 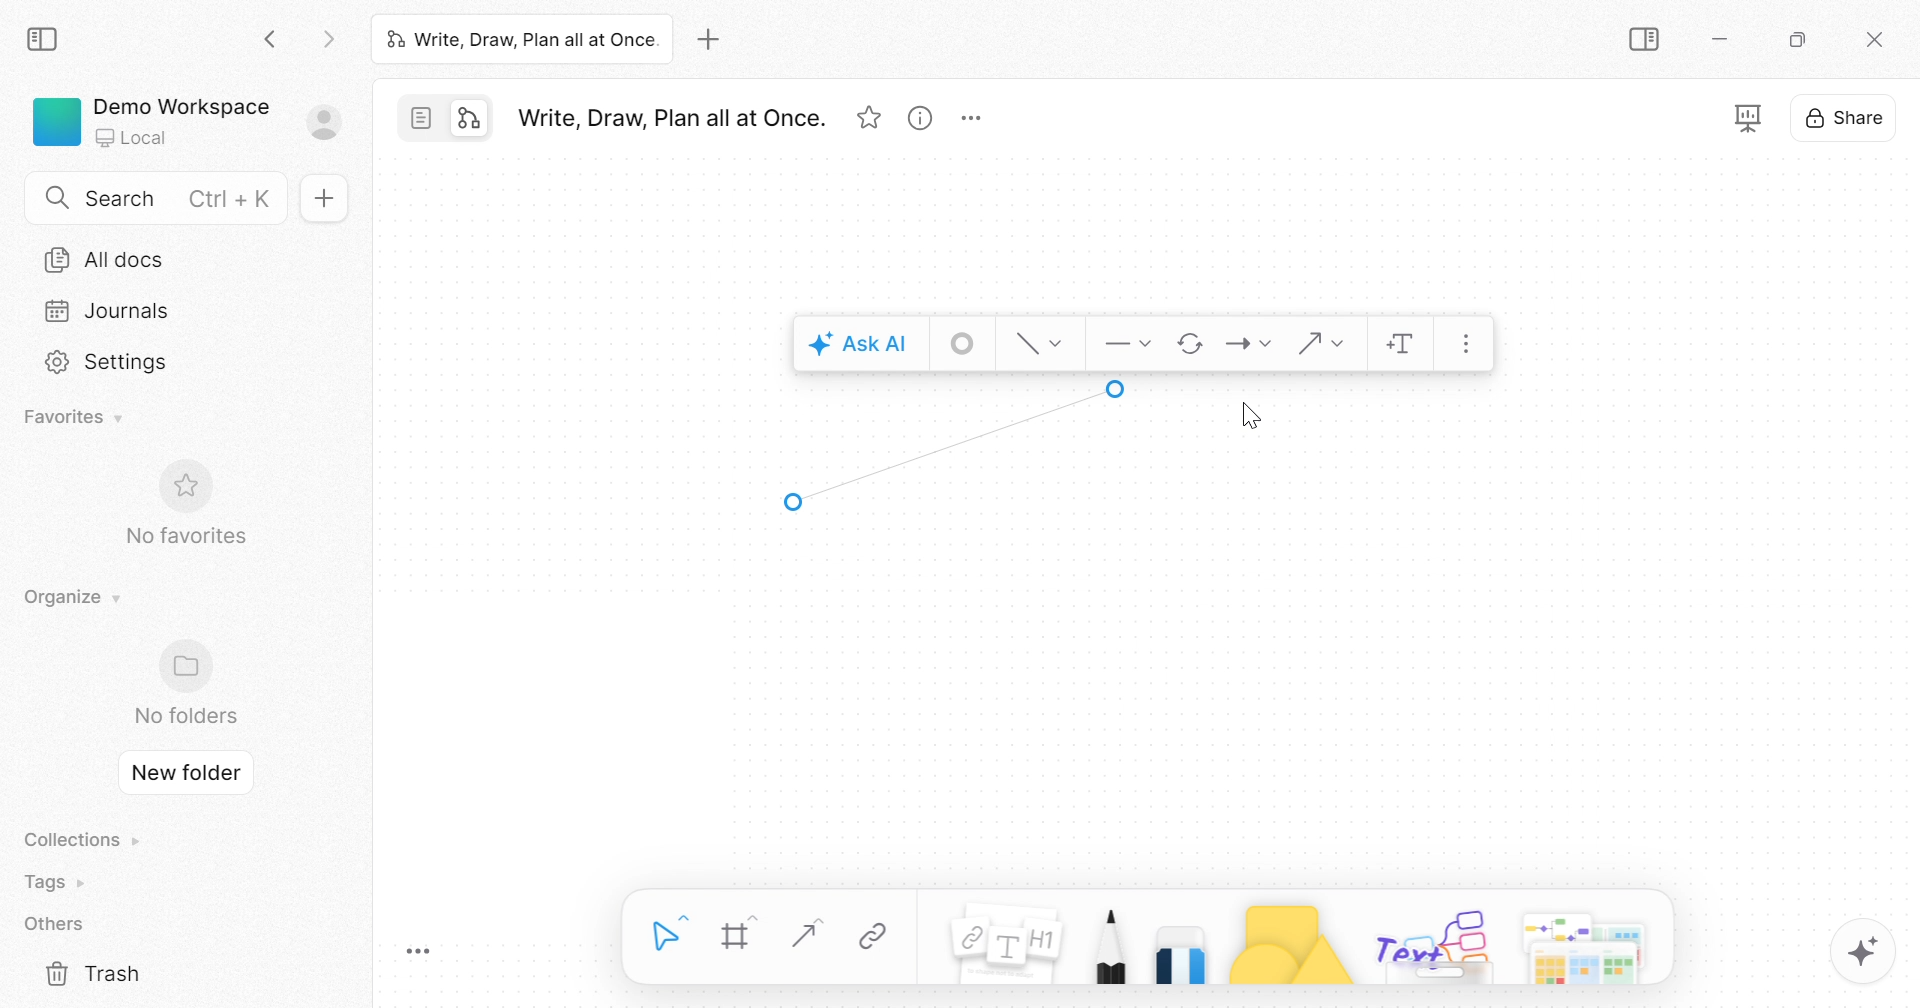 What do you see at coordinates (1797, 42) in the screenshot?
I see `Restore down` at bounding box center [1797, 42].